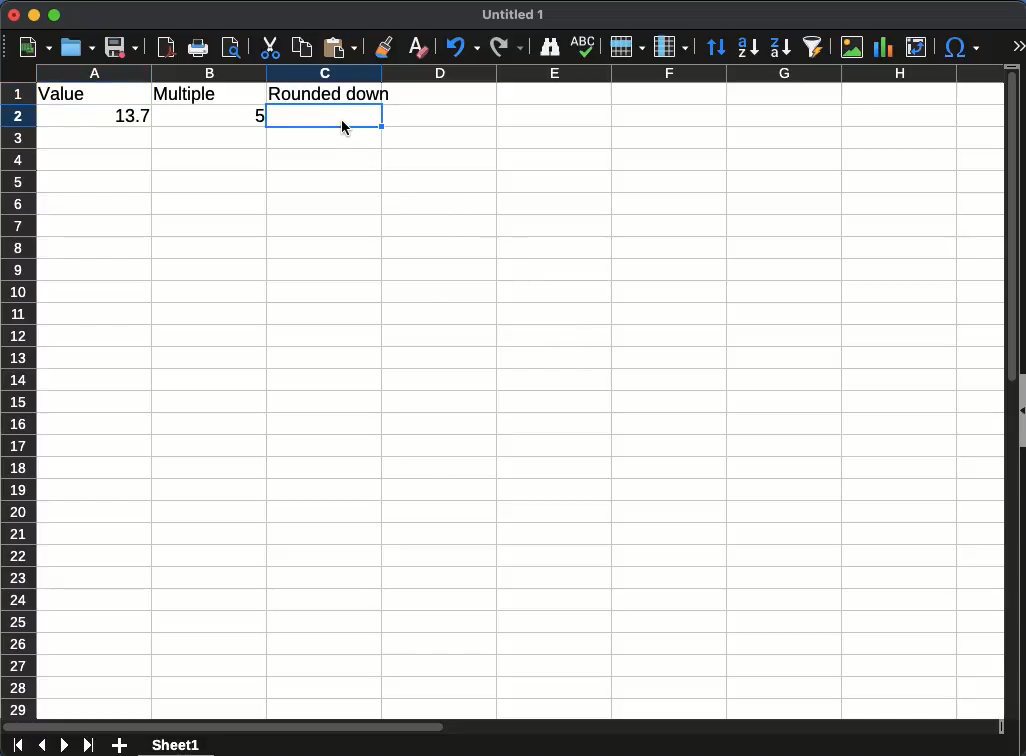 This screenshot has height=756, width=1026. What do you see at coordinates (302, 48) in the screenshot?
I see `copy` at bounding box center [302, 48].